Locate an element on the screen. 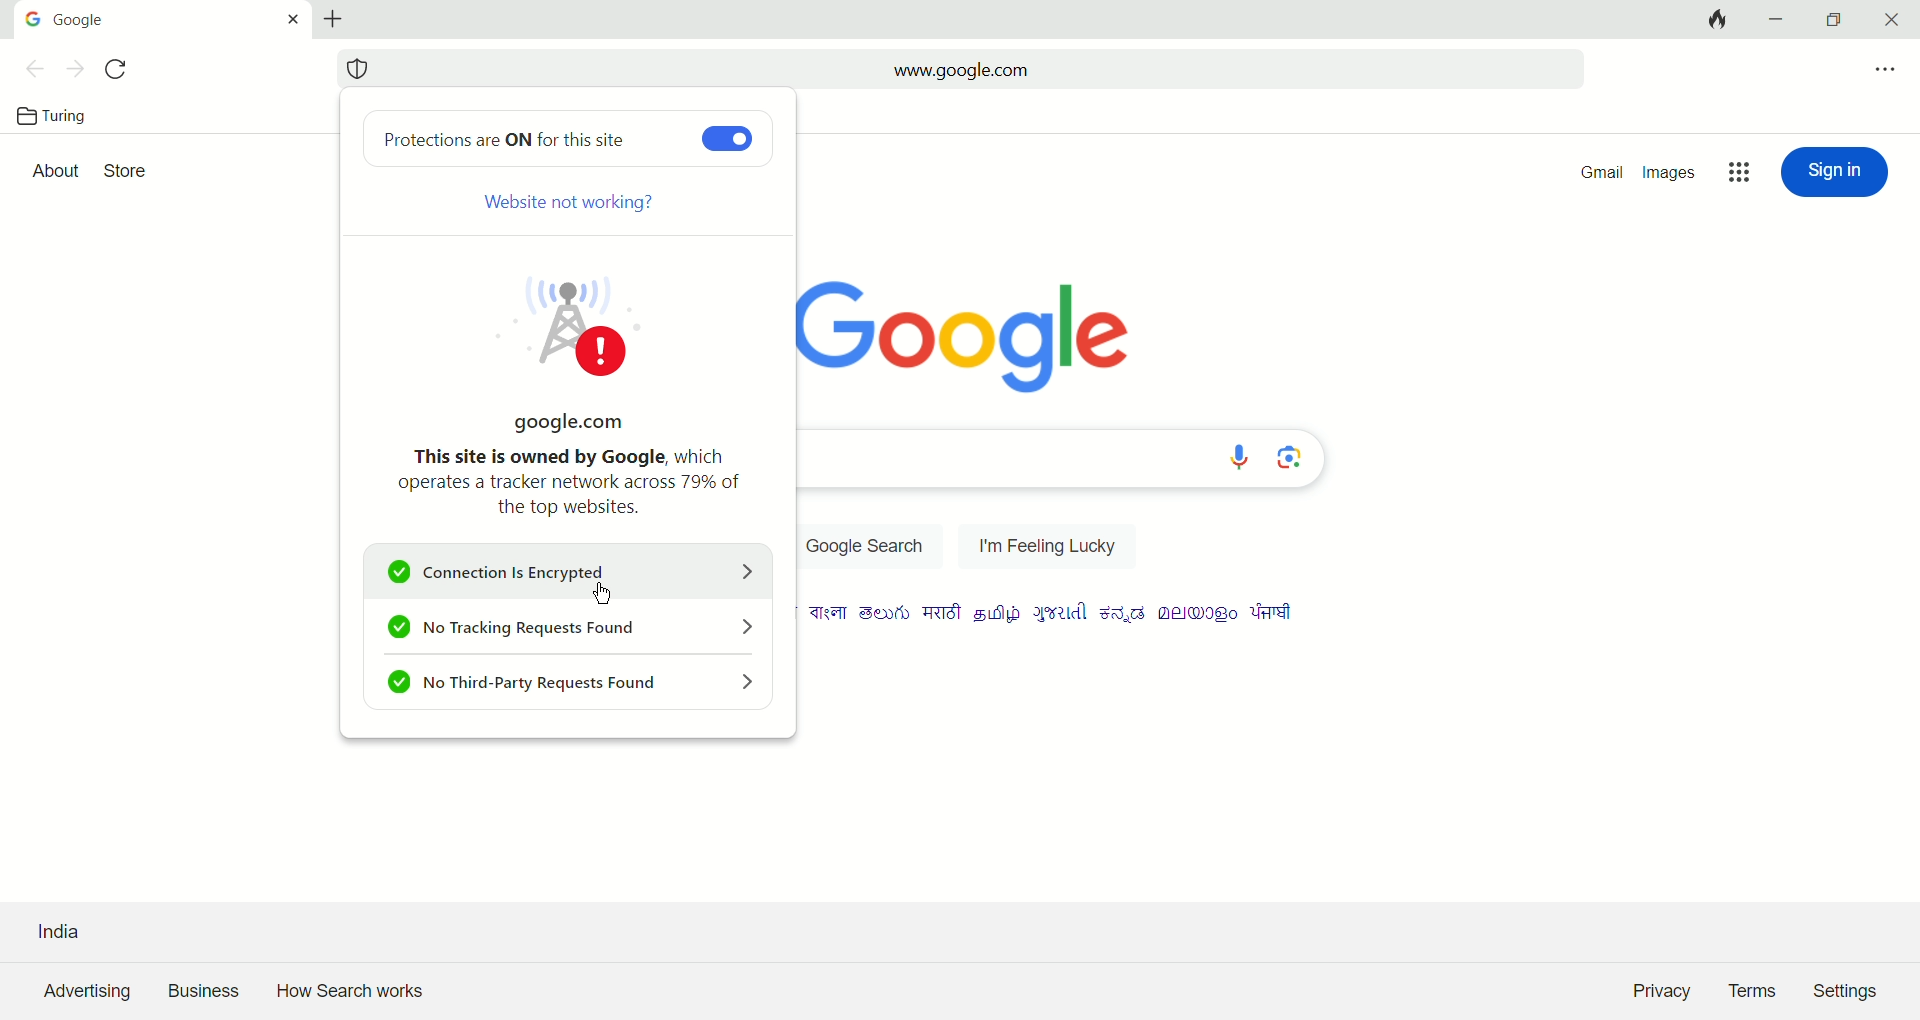 This screenshot has height=1020, width=1920. toggle button is located at coordinates (722, 139).